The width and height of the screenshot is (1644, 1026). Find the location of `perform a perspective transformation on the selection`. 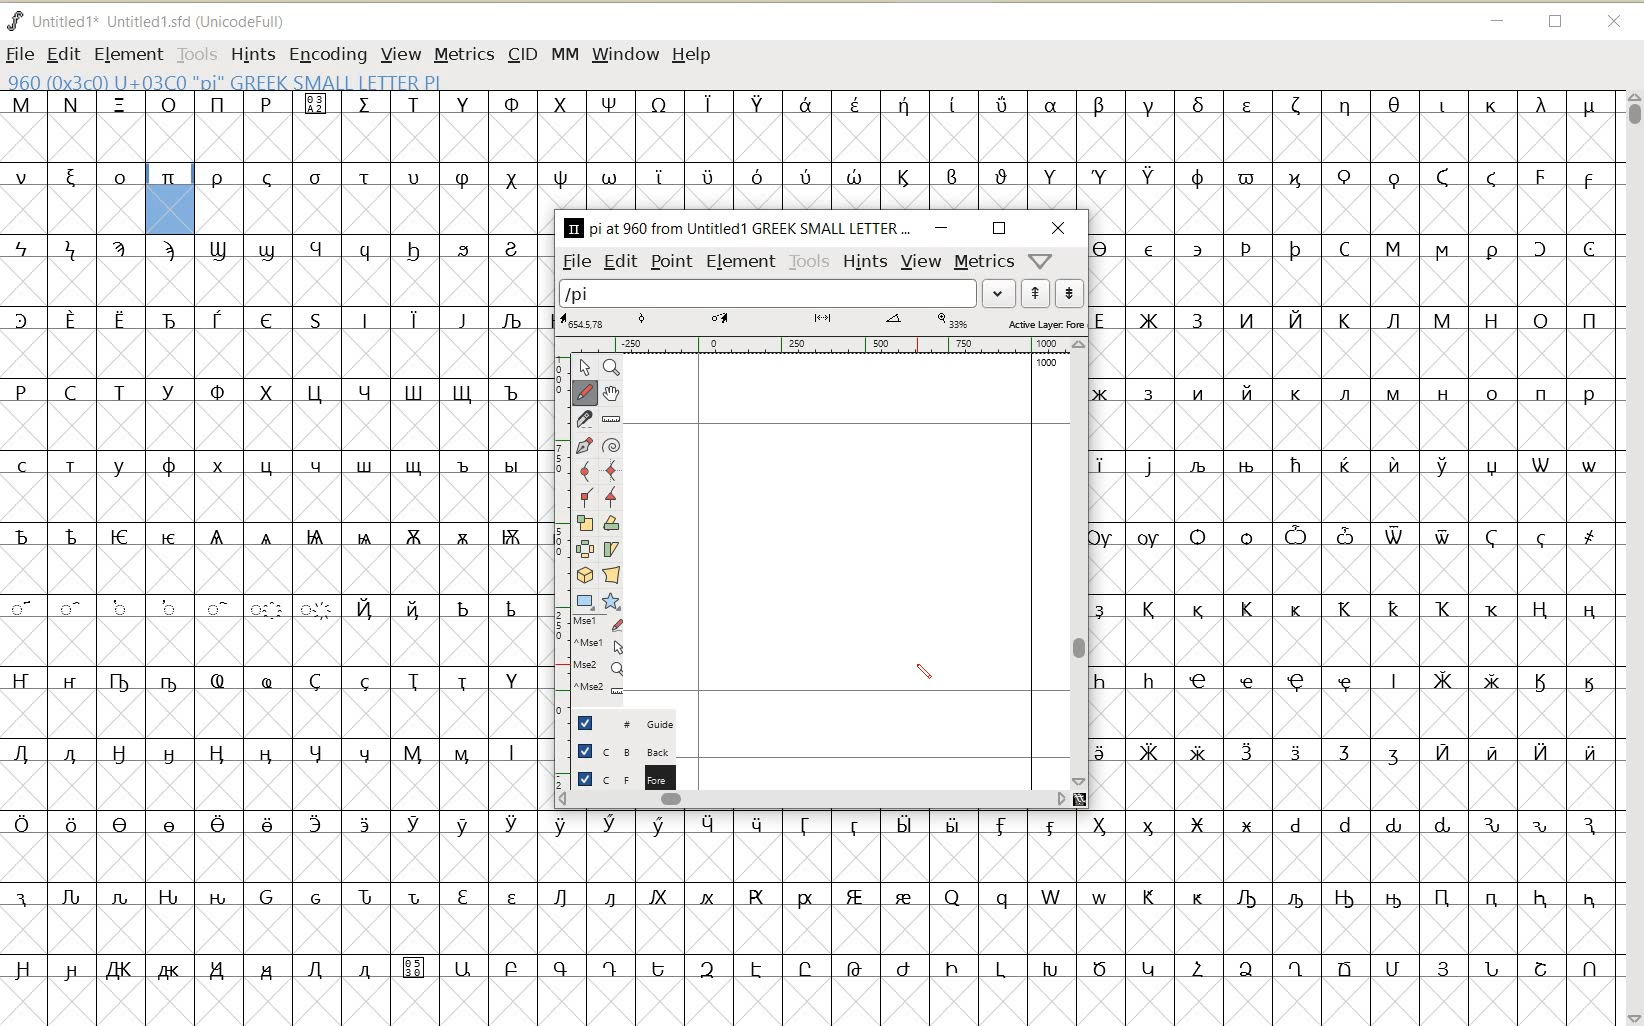

perform a perspective transformation on the selection is located at coordinates (613, 575).